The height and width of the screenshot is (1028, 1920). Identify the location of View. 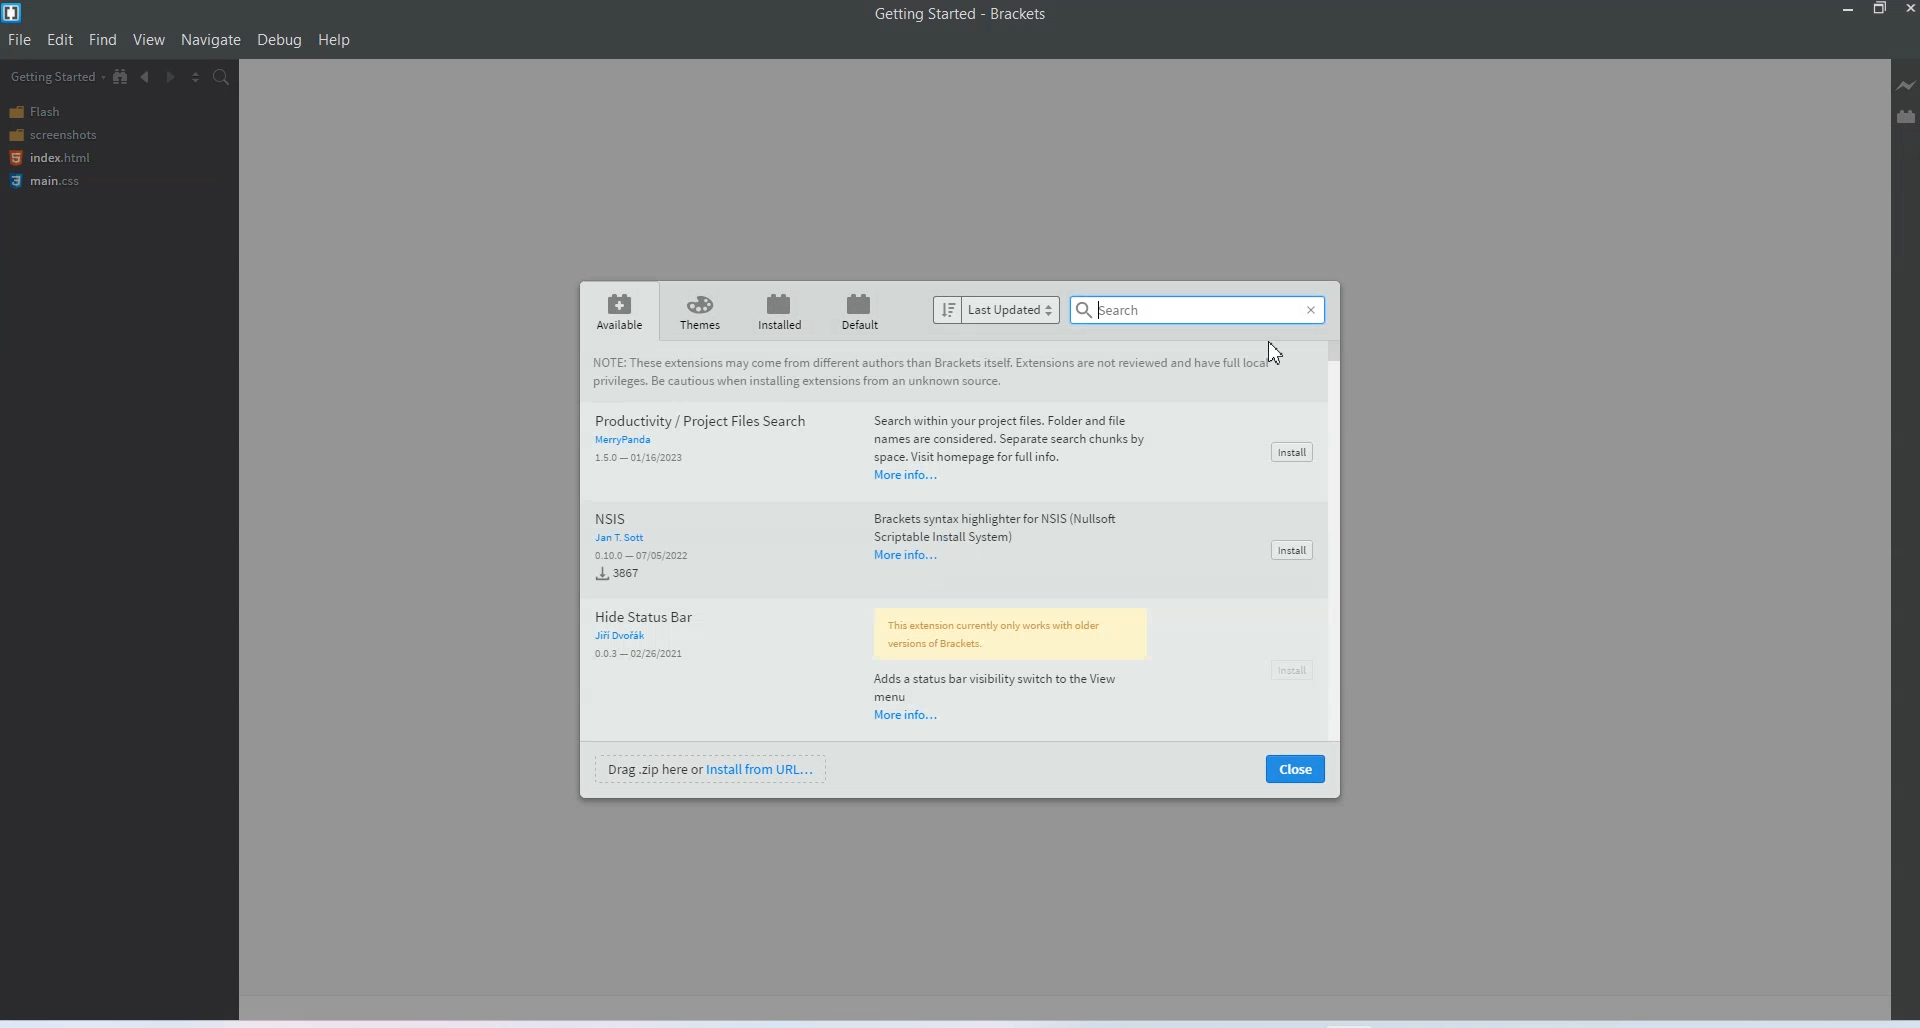
(148, 40).